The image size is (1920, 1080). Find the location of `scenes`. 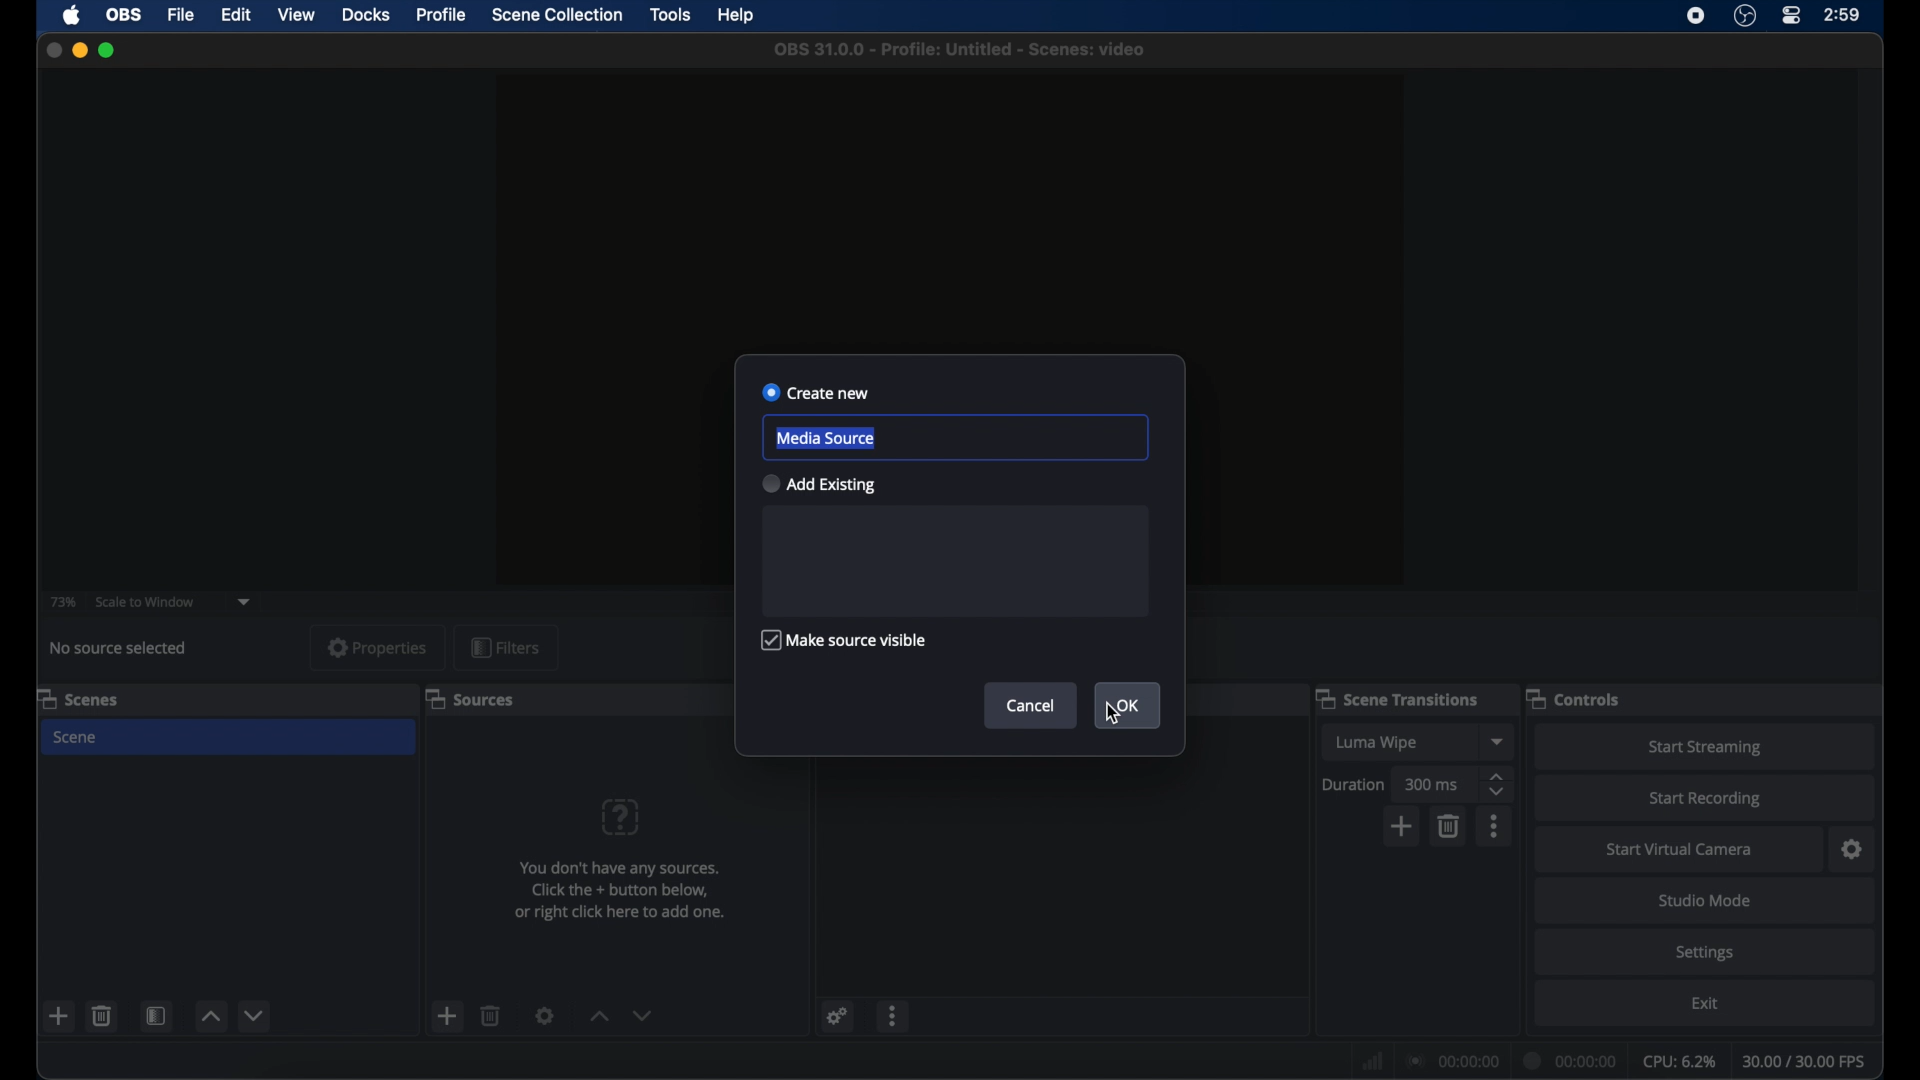

scenes is located at coordinates (79, 698).